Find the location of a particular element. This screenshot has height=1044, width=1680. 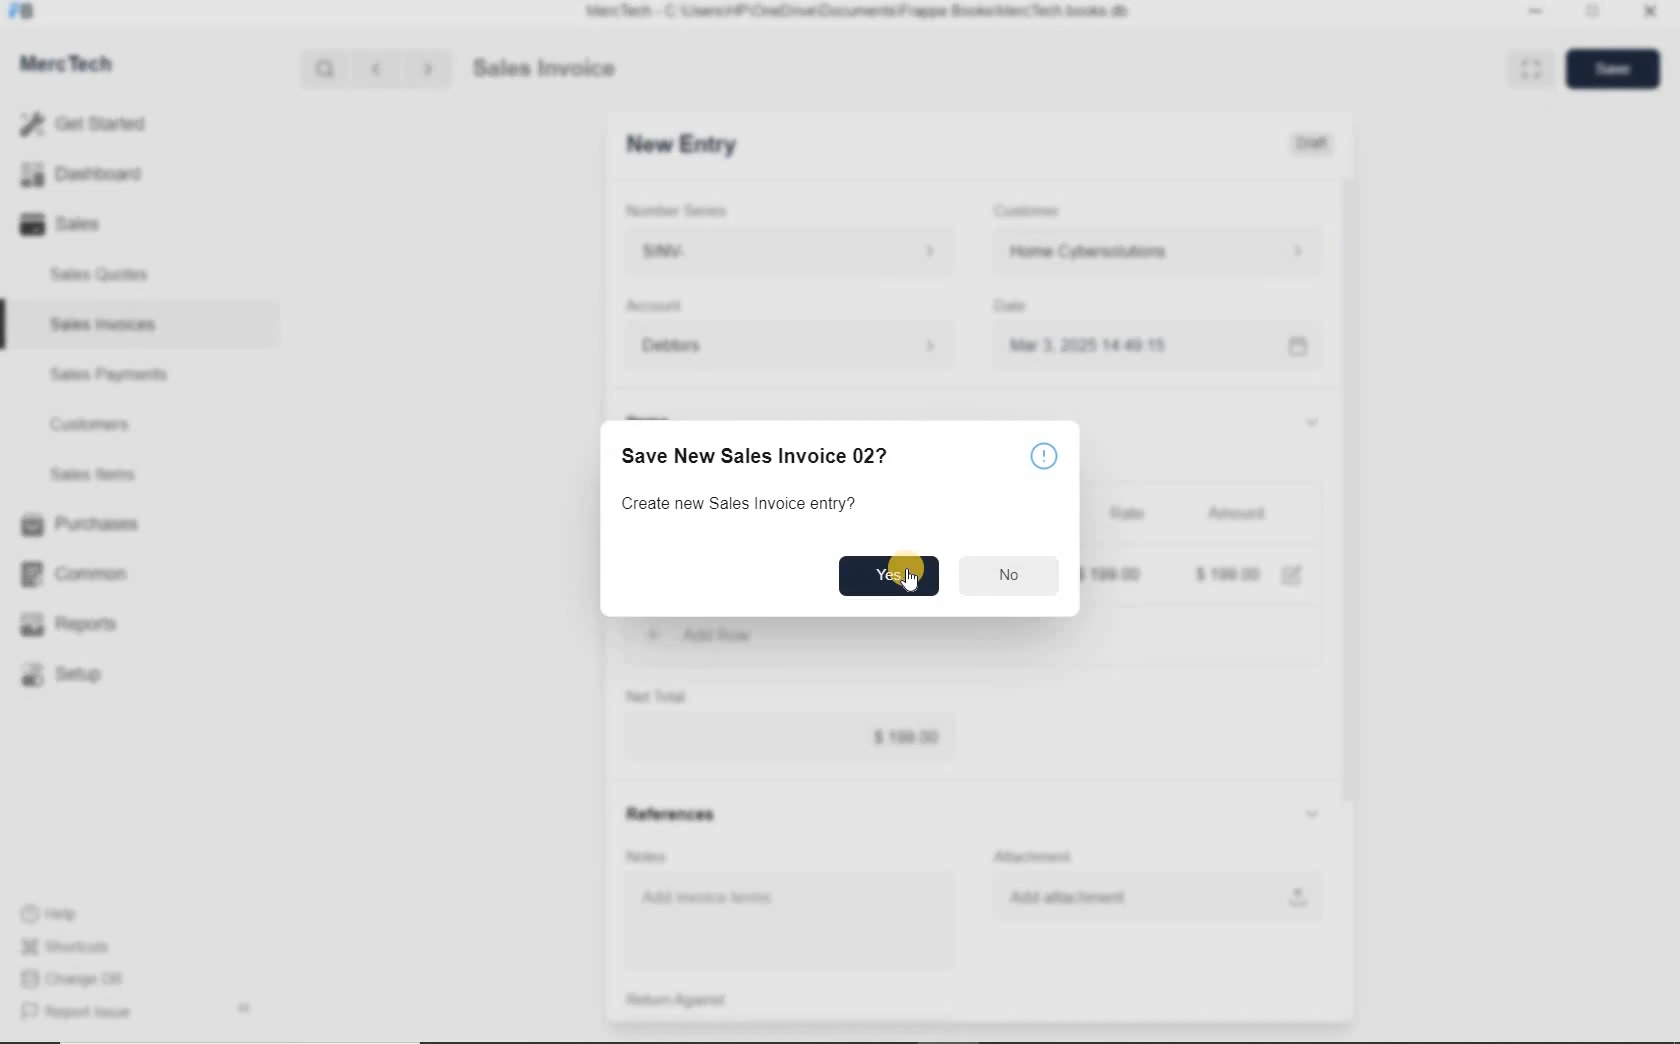

yes is located at coordinates (888, 576).